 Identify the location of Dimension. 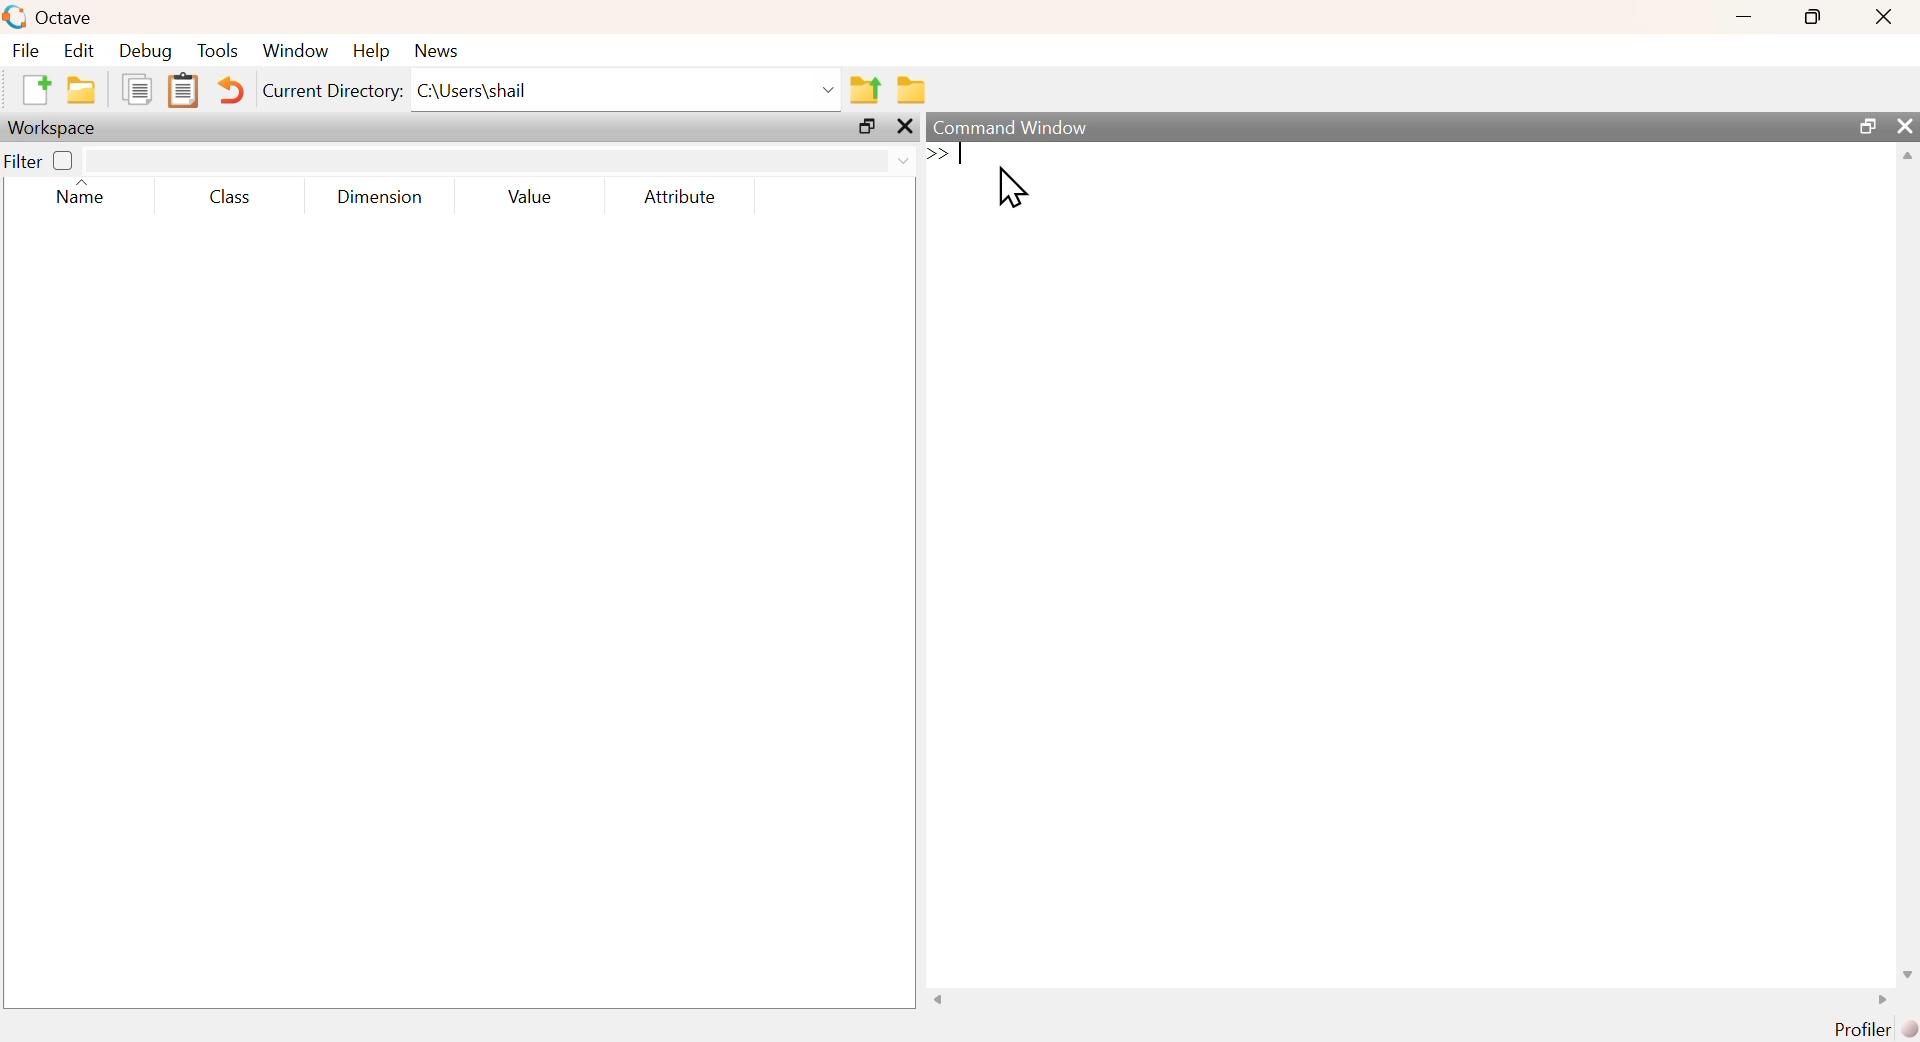
(384, 198).